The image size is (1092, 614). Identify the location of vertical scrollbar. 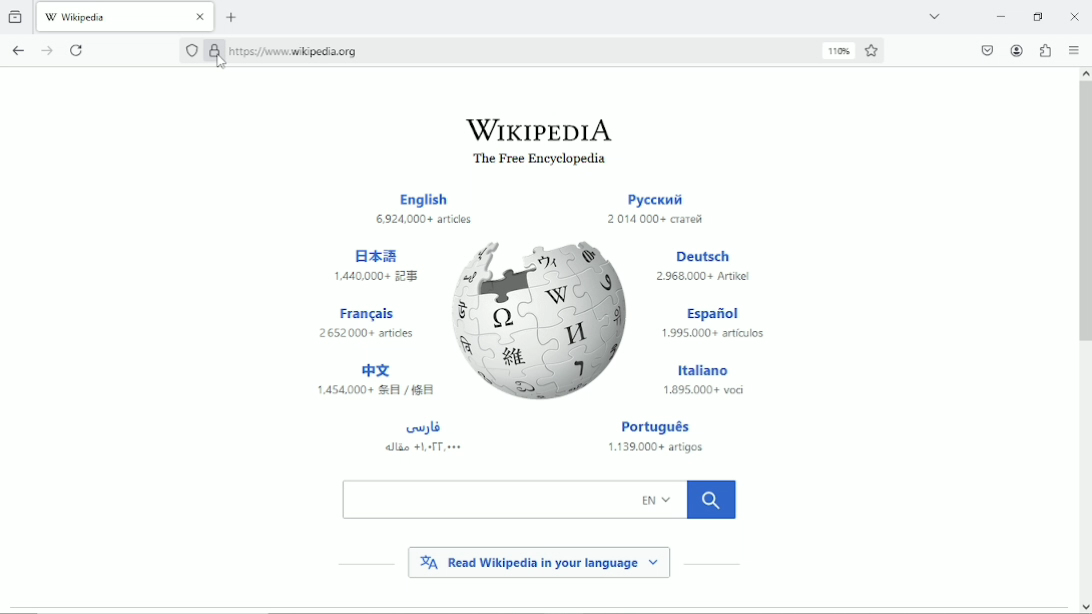
(1083, 214).